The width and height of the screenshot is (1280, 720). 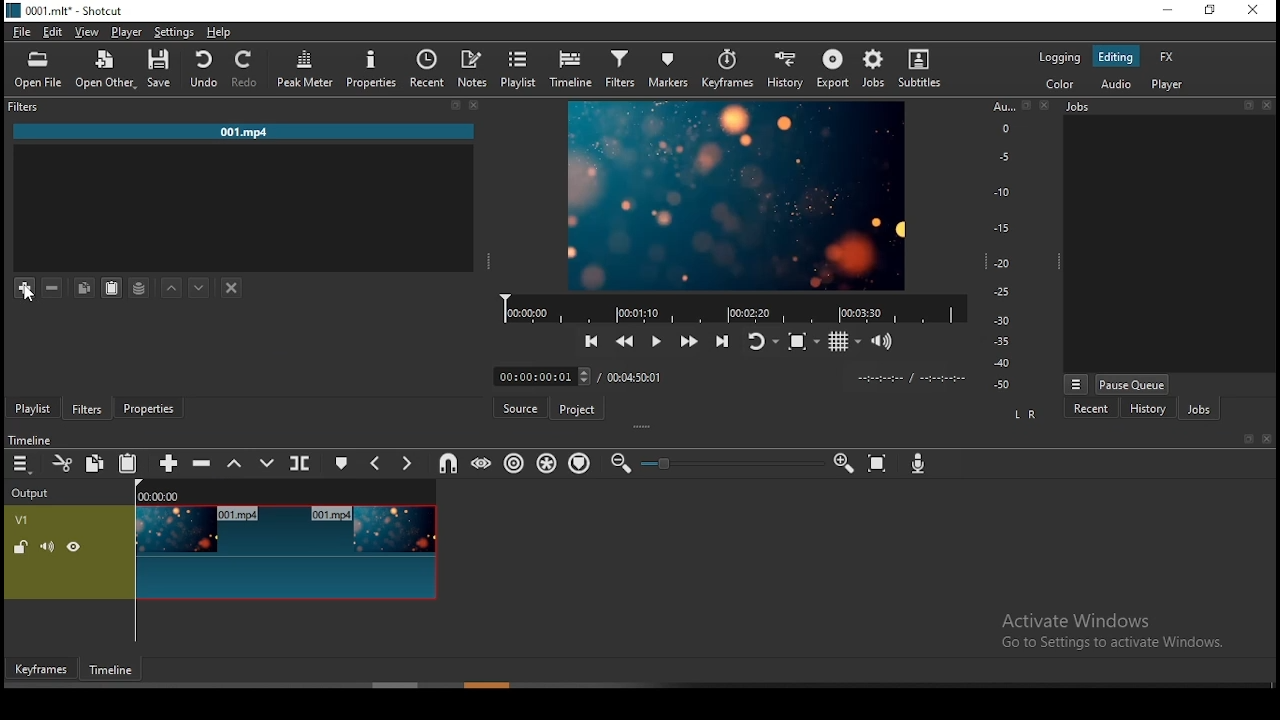 What do you see at coordinates (61, 380) in the screenshot?
I see `add source to playlist` at bounding box center [61, 380].